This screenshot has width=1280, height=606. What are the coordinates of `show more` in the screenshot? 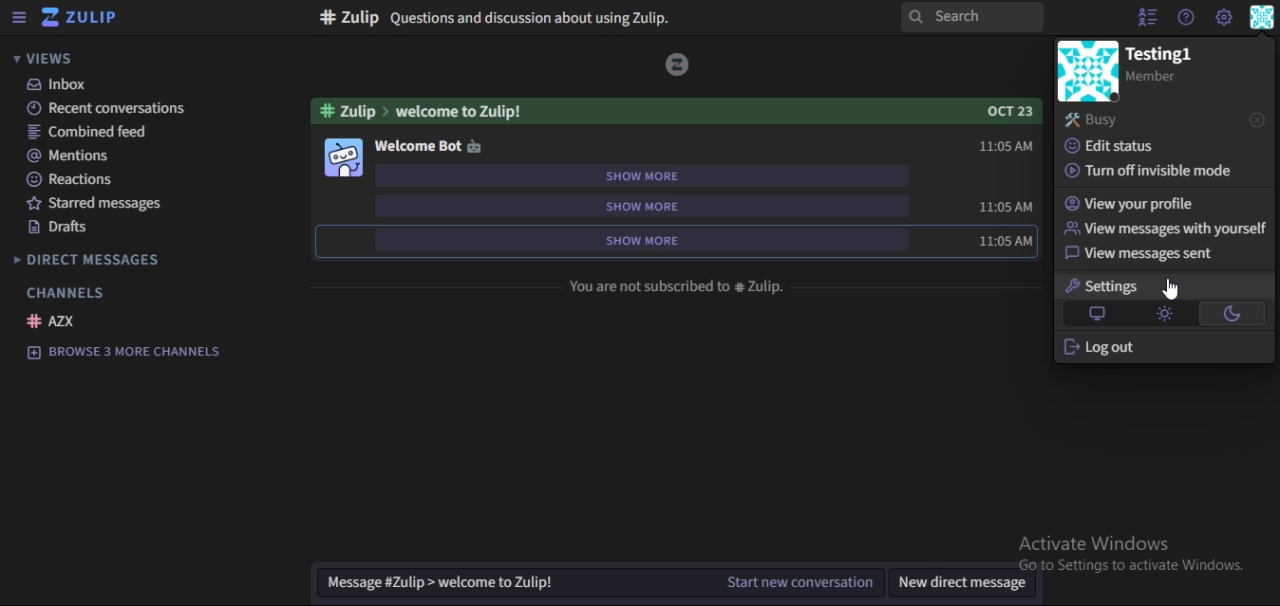 It's located at (654, 207).